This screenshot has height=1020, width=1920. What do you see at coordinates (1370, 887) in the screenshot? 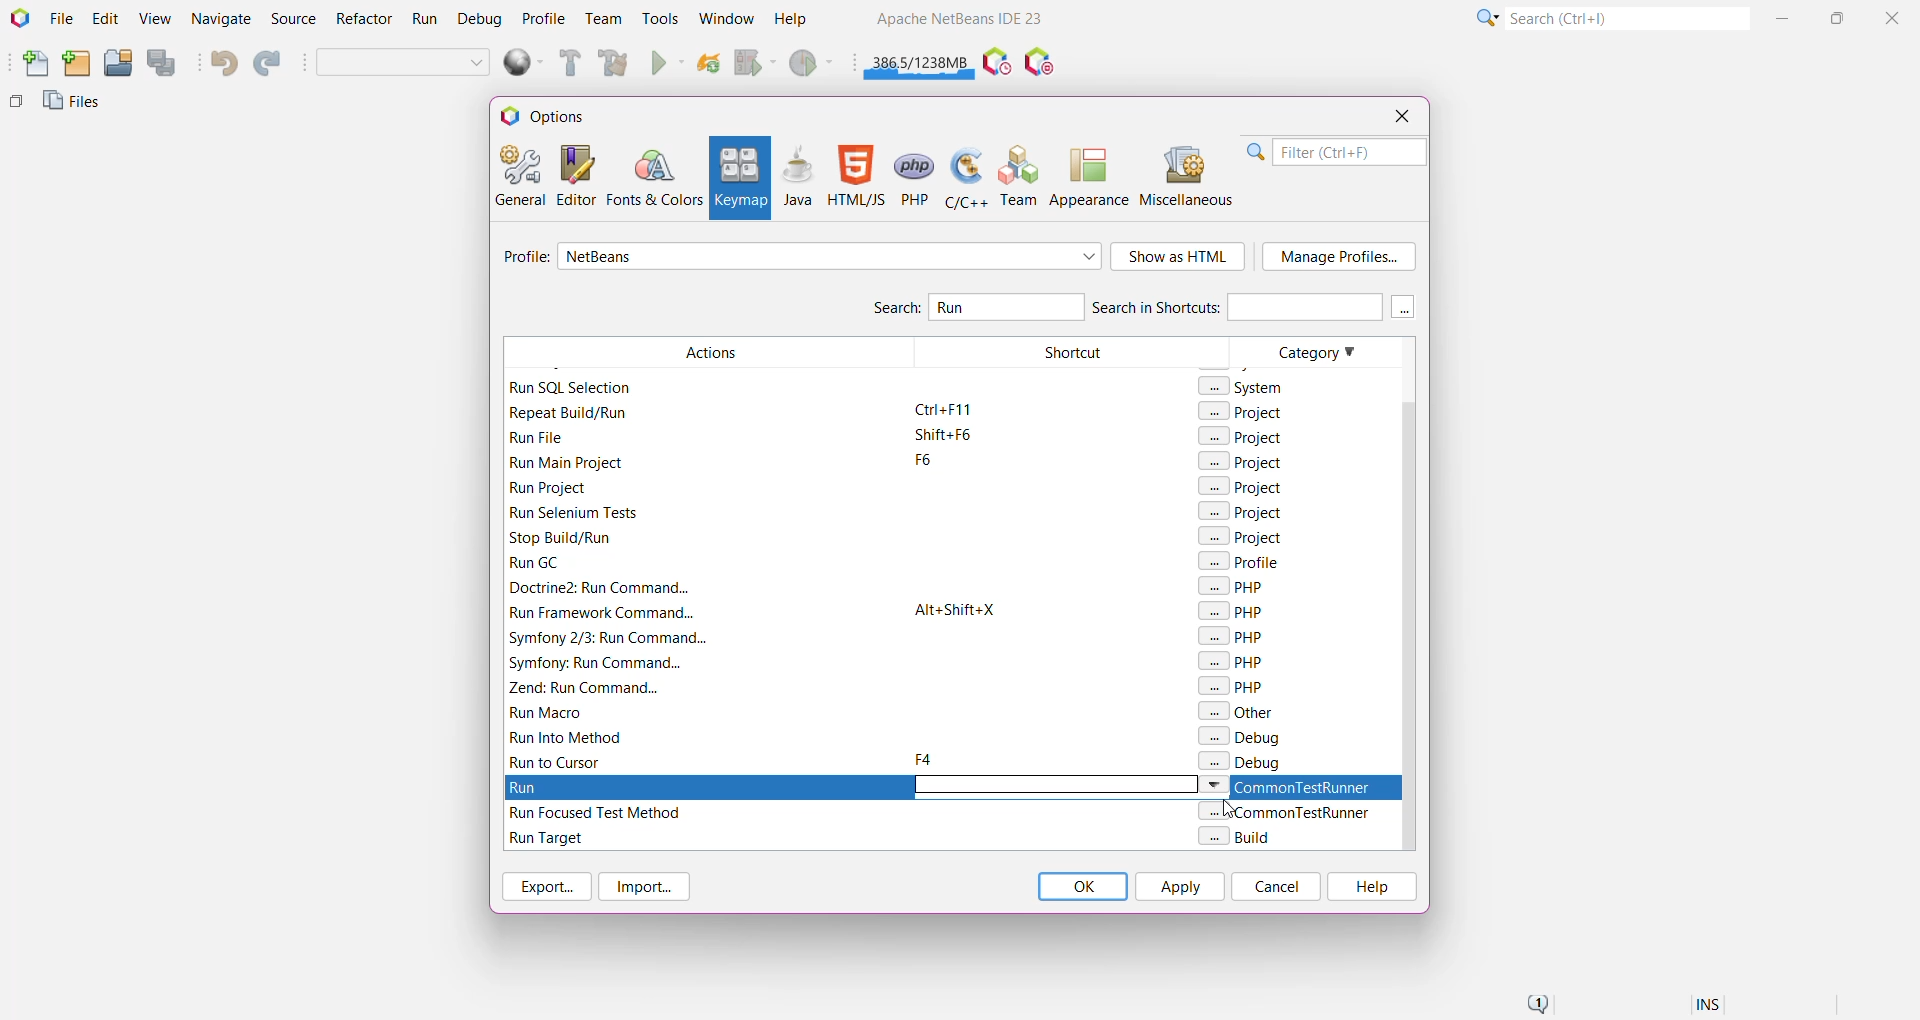
I see `Help` at bounding box center [1370, 887].